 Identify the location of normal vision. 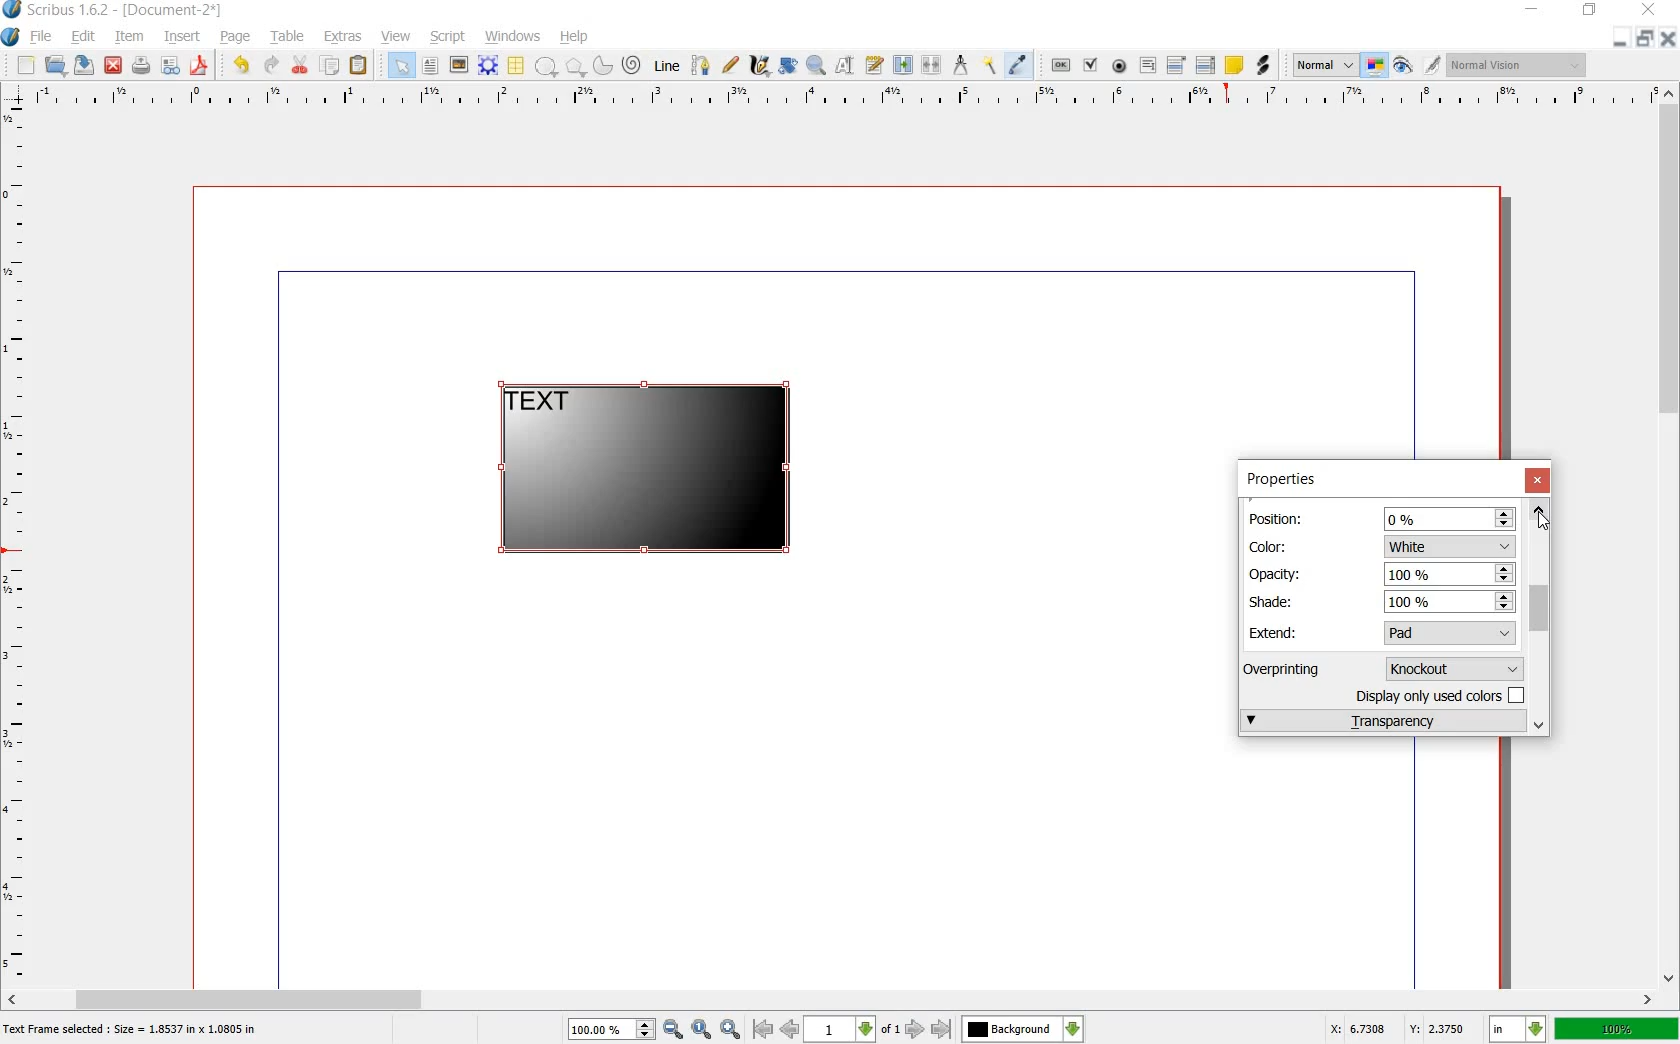
(1520, 64).